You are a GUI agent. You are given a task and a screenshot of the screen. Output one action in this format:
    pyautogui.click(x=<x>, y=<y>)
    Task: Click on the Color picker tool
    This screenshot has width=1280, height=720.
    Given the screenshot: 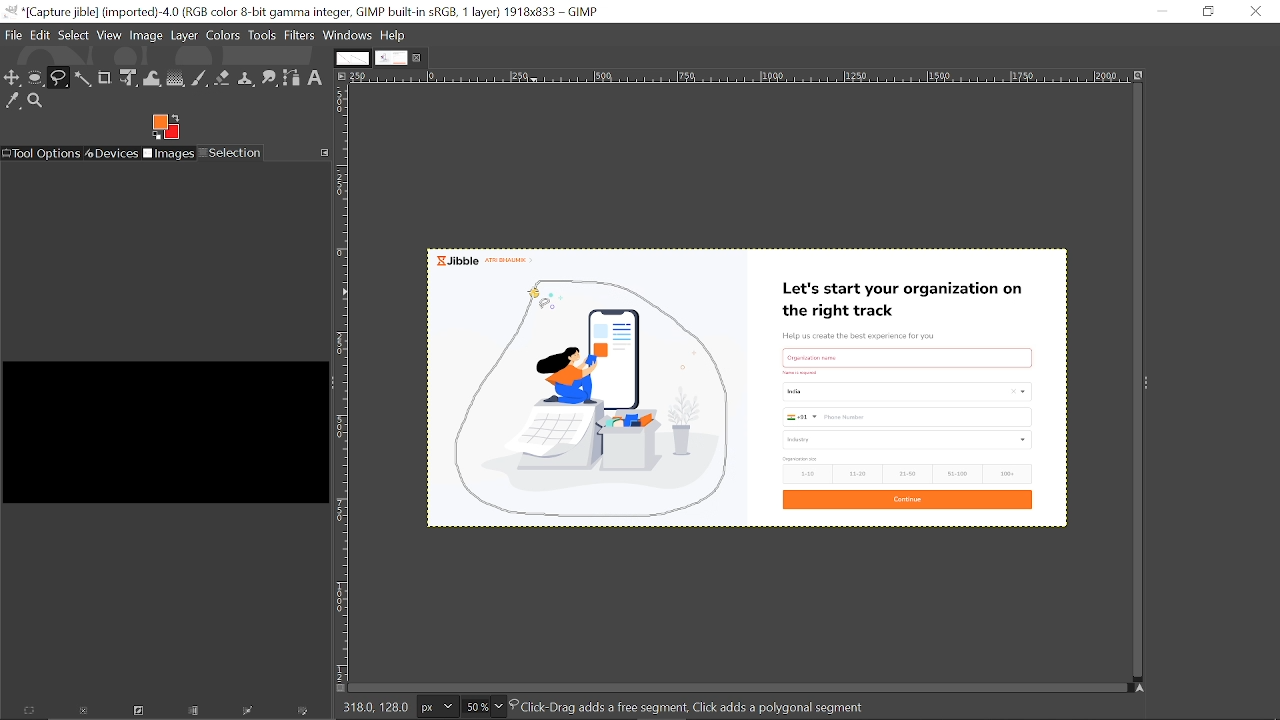 What is the action you would take?
    pyautogui.click(x=12, y=100)
    